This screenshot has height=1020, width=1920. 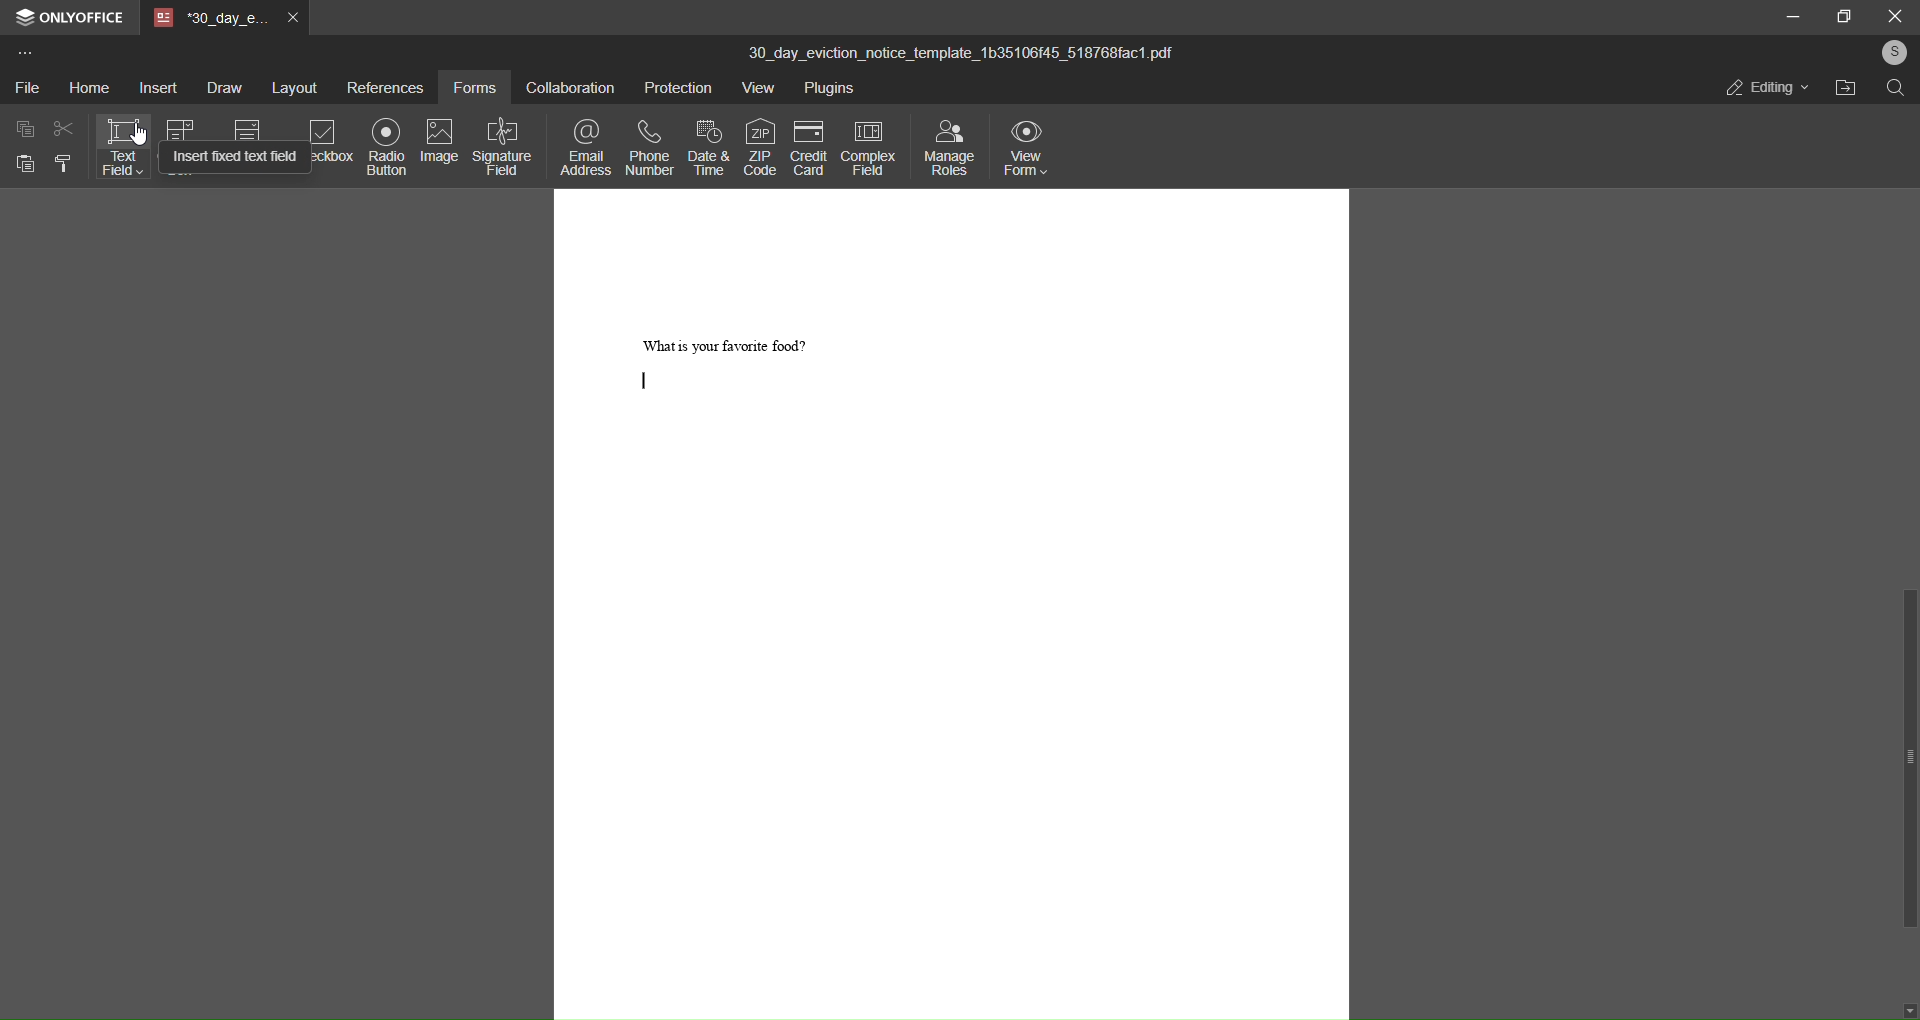 What do you see at coordinates (224, 89) in the screenshot?
I see `draw` at bounding box center [224, 89].